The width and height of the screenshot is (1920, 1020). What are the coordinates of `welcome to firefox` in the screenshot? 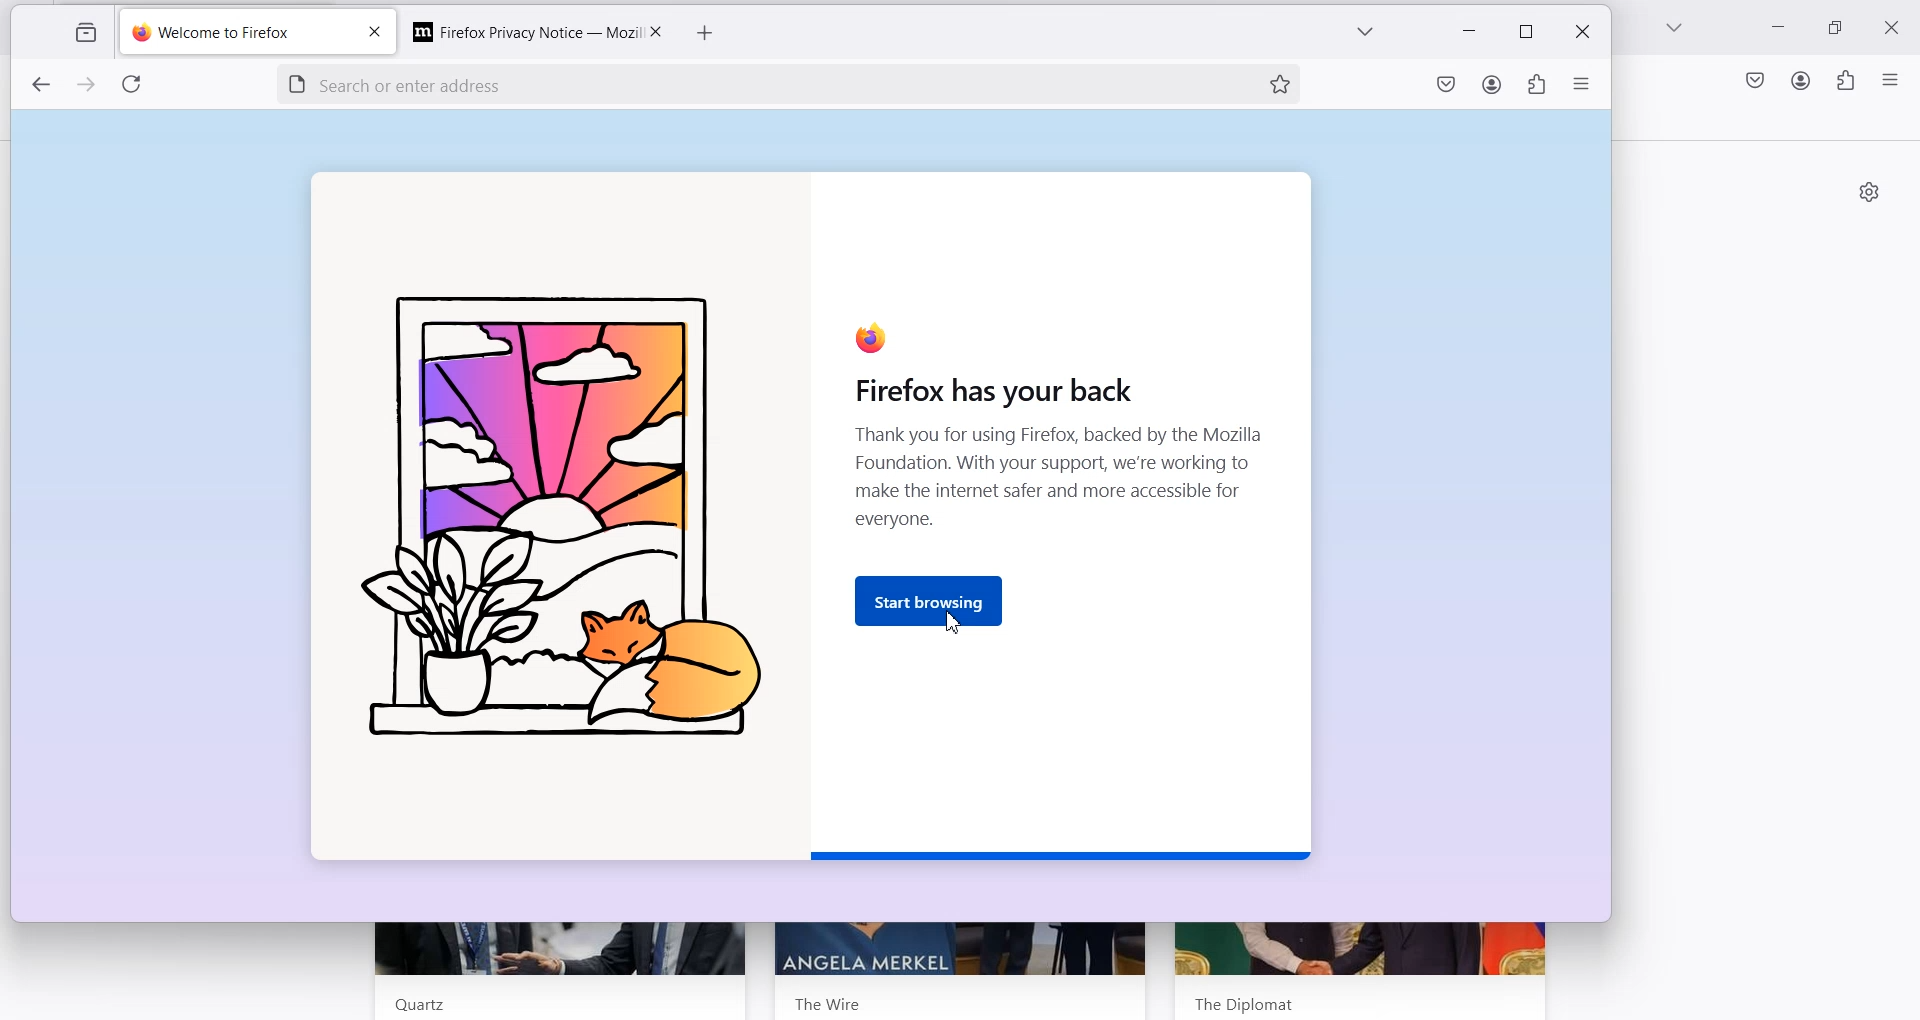 It's located at (235, 34).